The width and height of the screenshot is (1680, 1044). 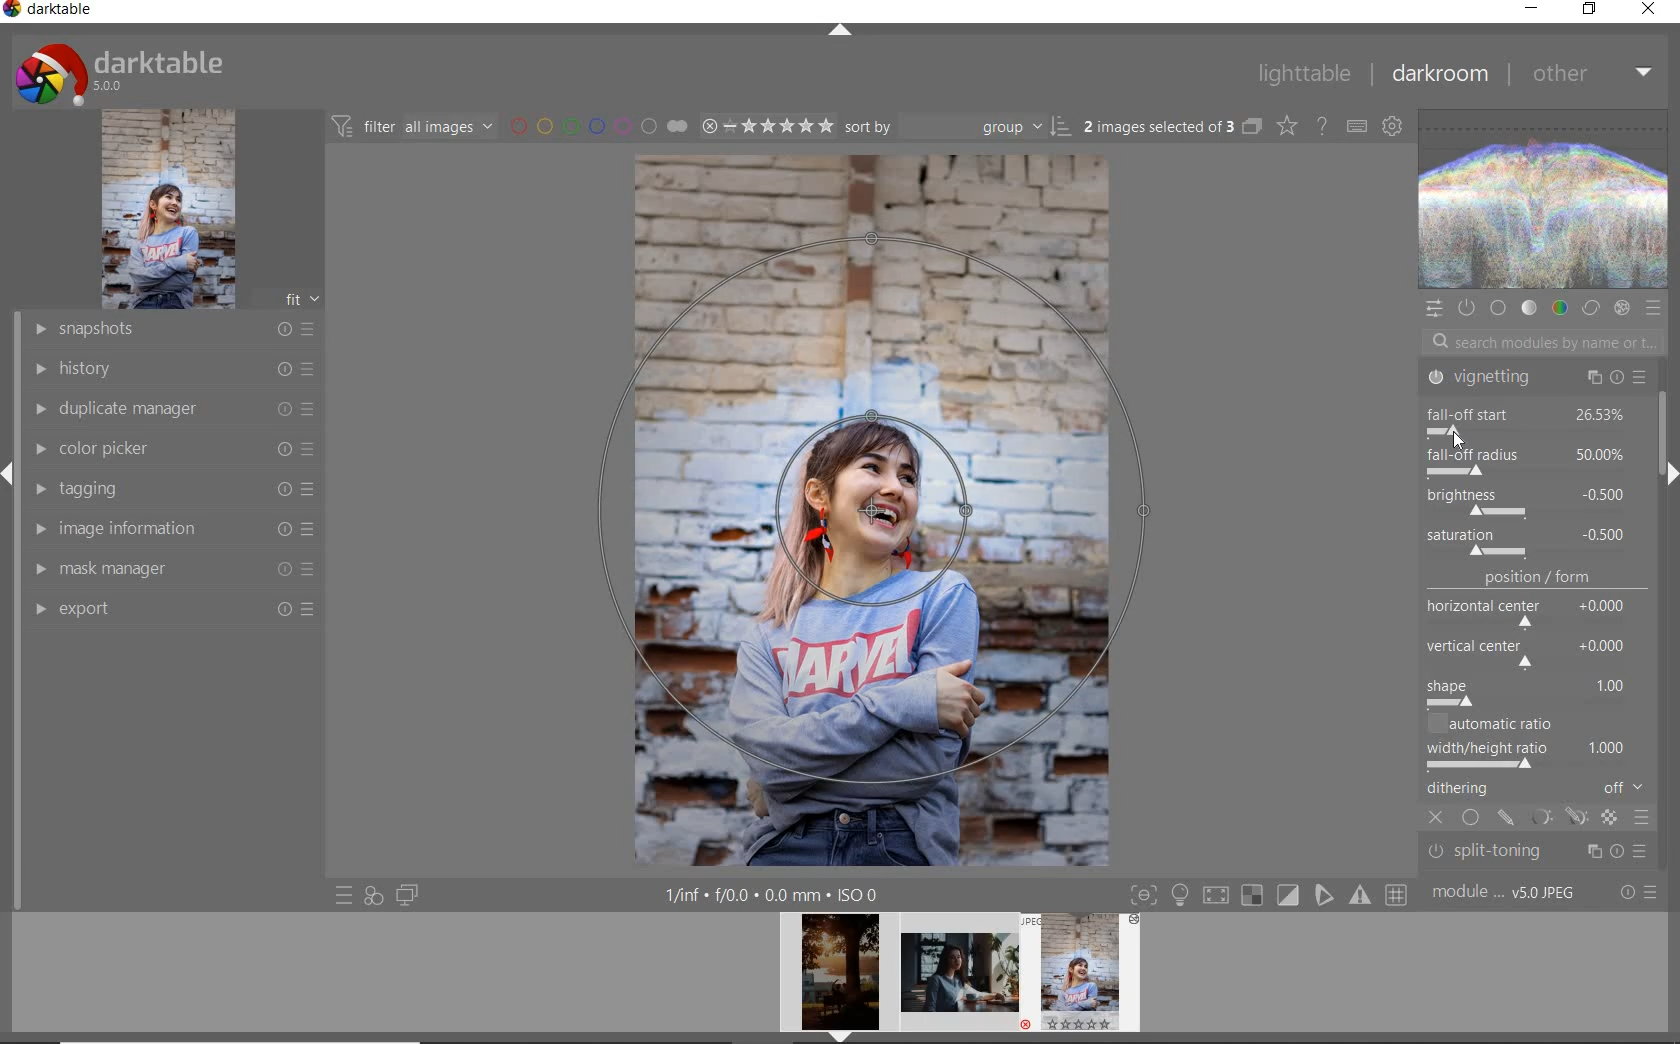 I want to click on preset, so click(x=1654, y=308).